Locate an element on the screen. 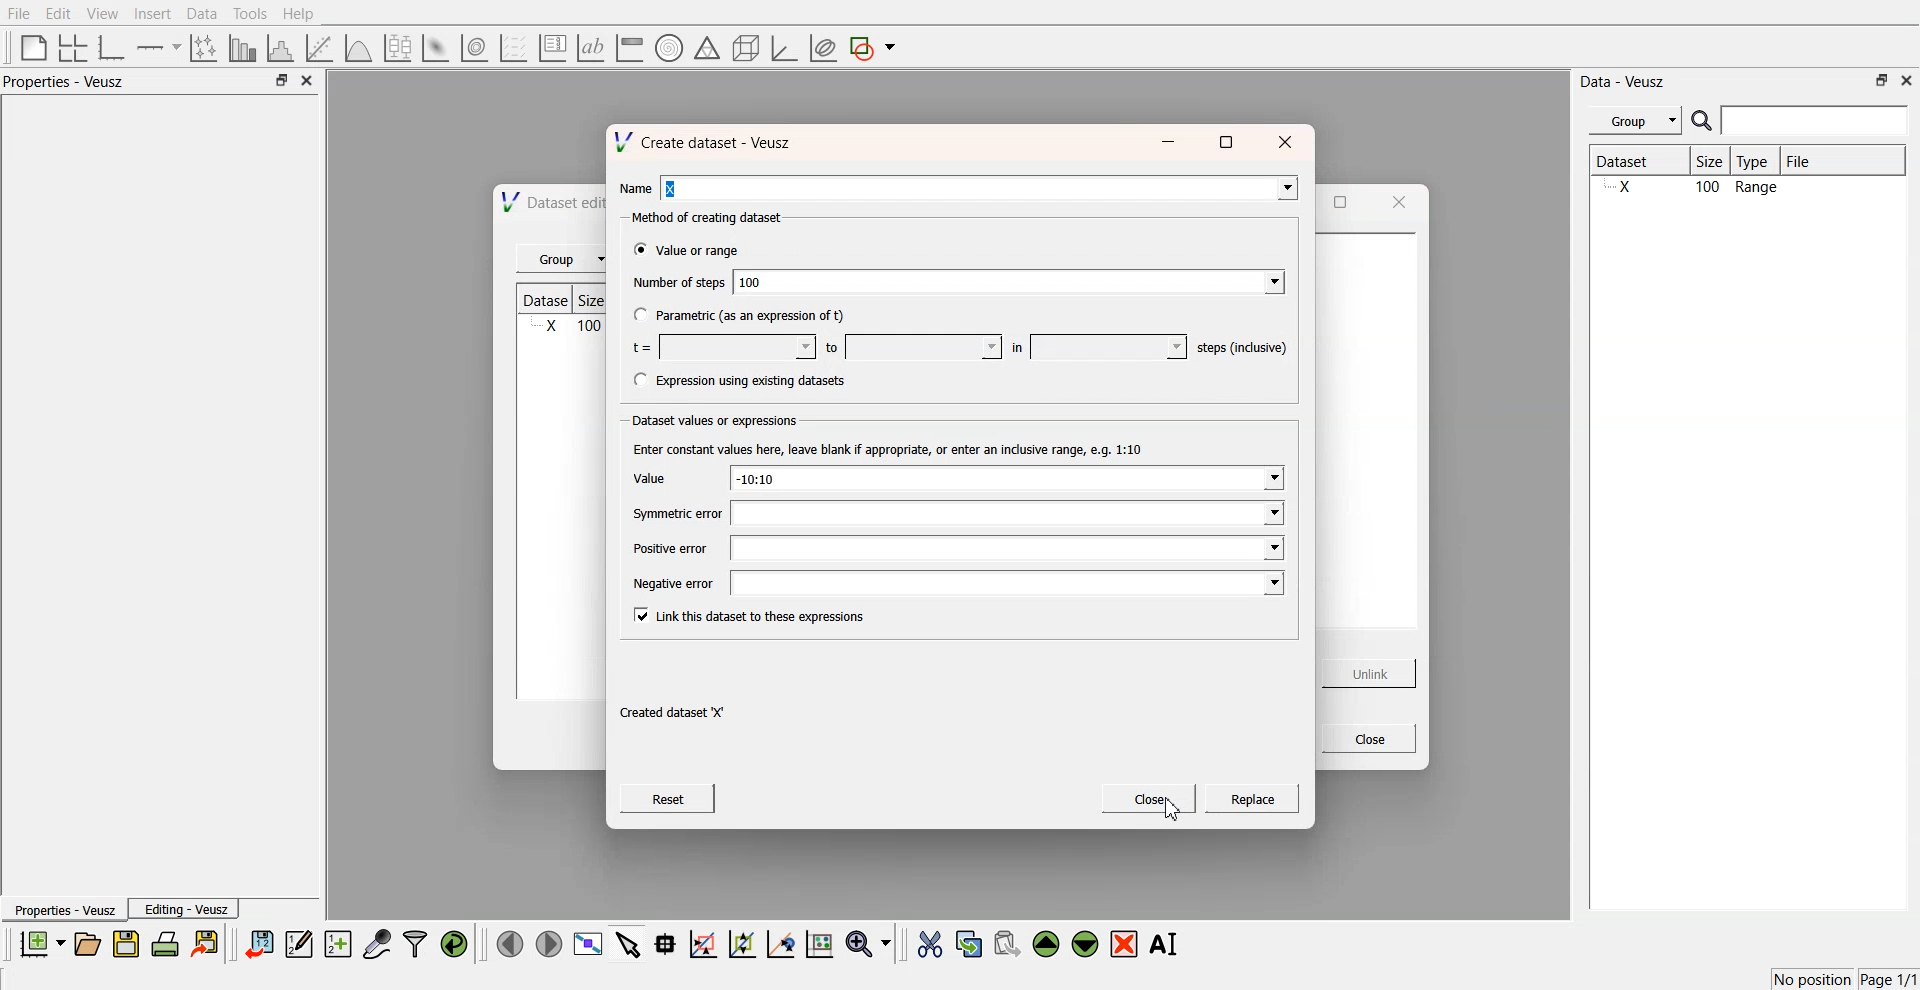 The height and width of the screenshot is (990, 1920).  is located at coordinates (1635, 121).